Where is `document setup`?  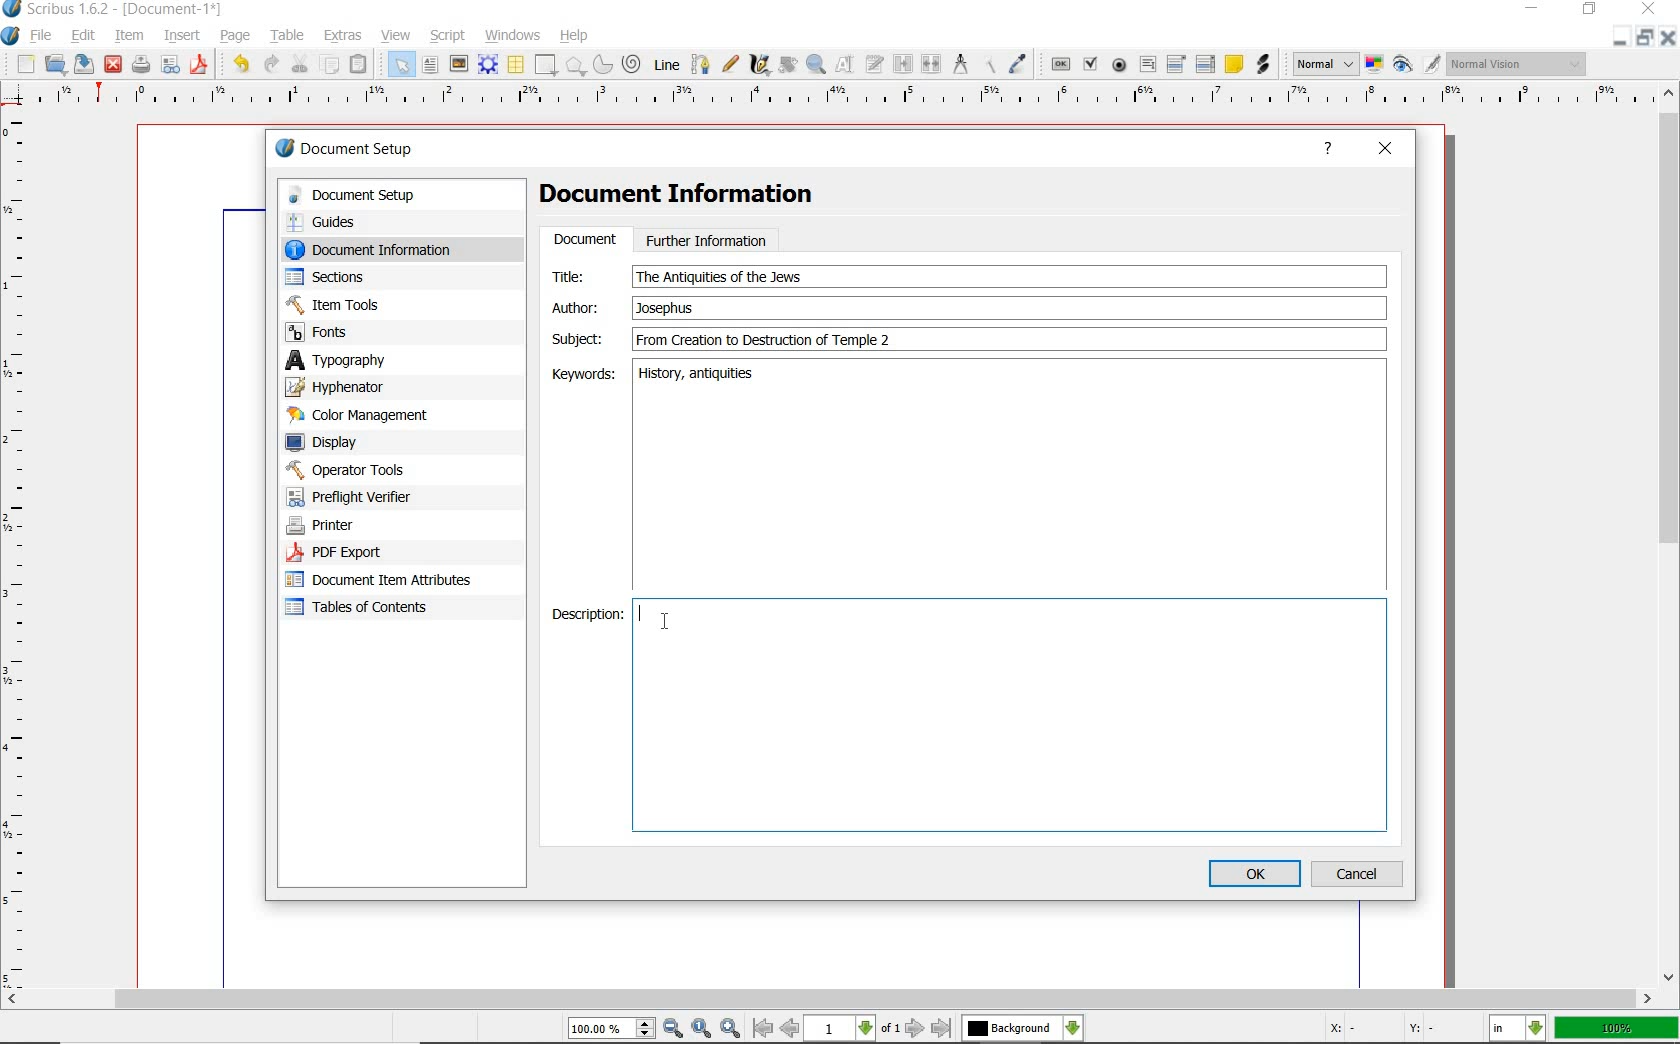
document setup is located at coordinates (385, 195).